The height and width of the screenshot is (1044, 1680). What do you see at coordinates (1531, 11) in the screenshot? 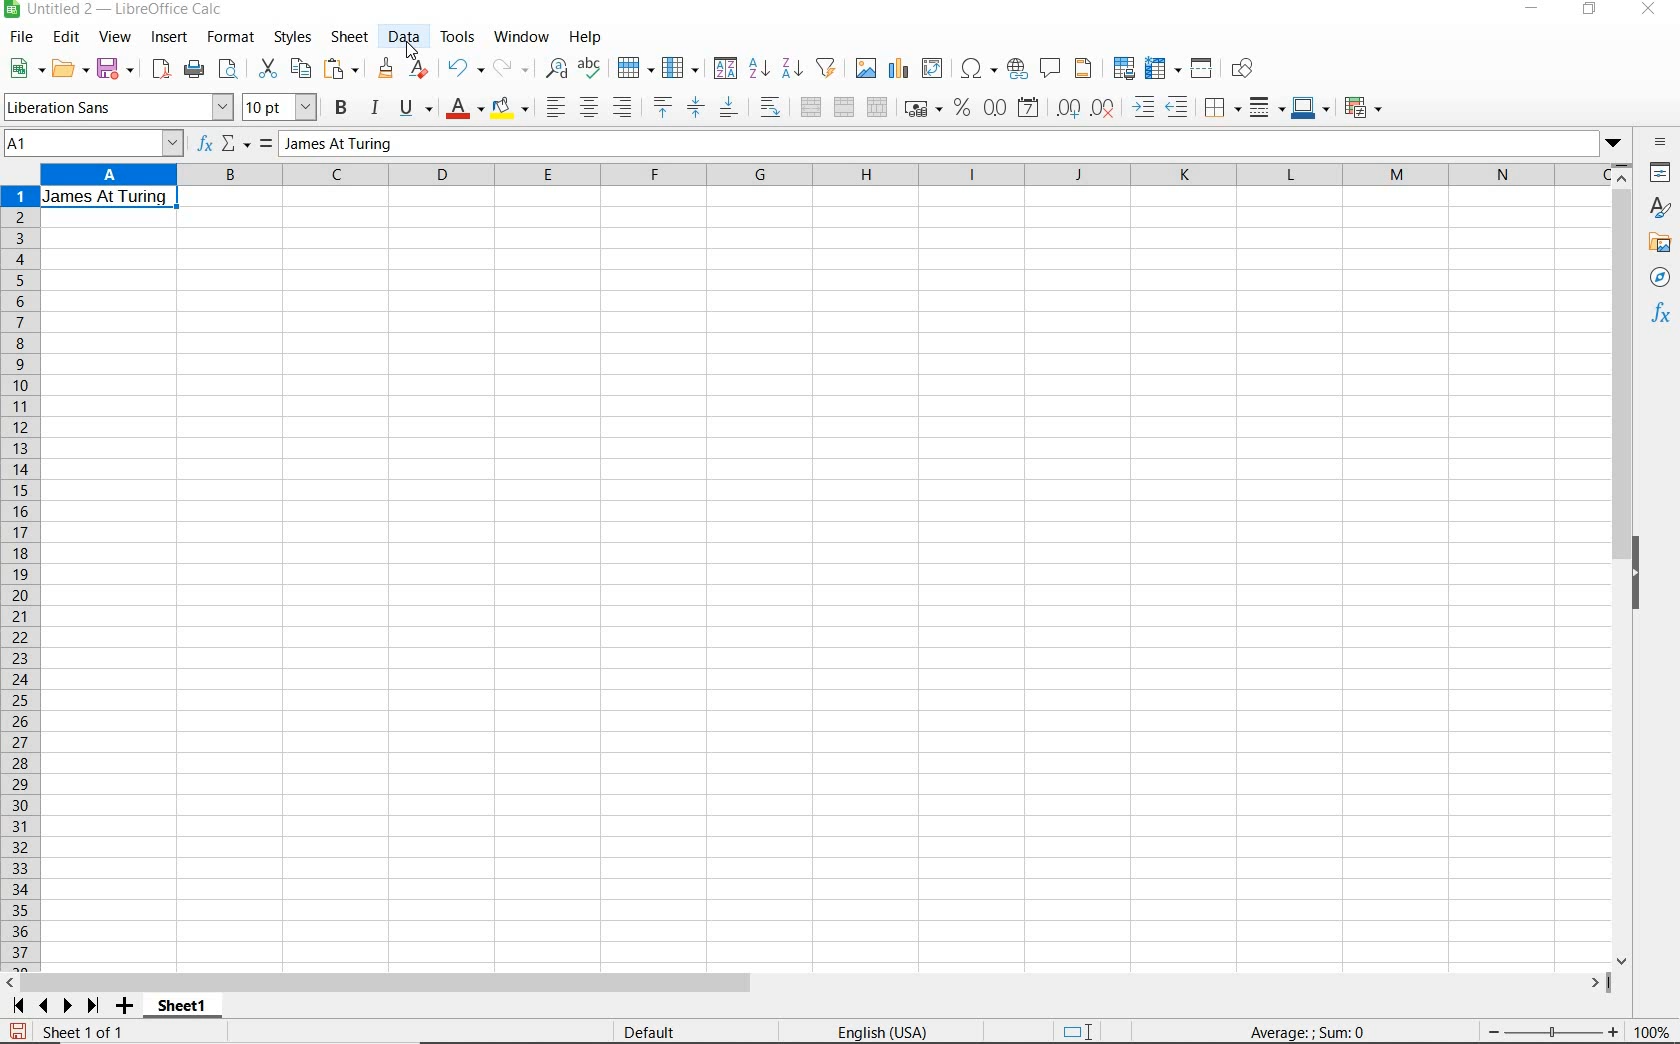
I see `minimize` at bounding box center [1531, 11].